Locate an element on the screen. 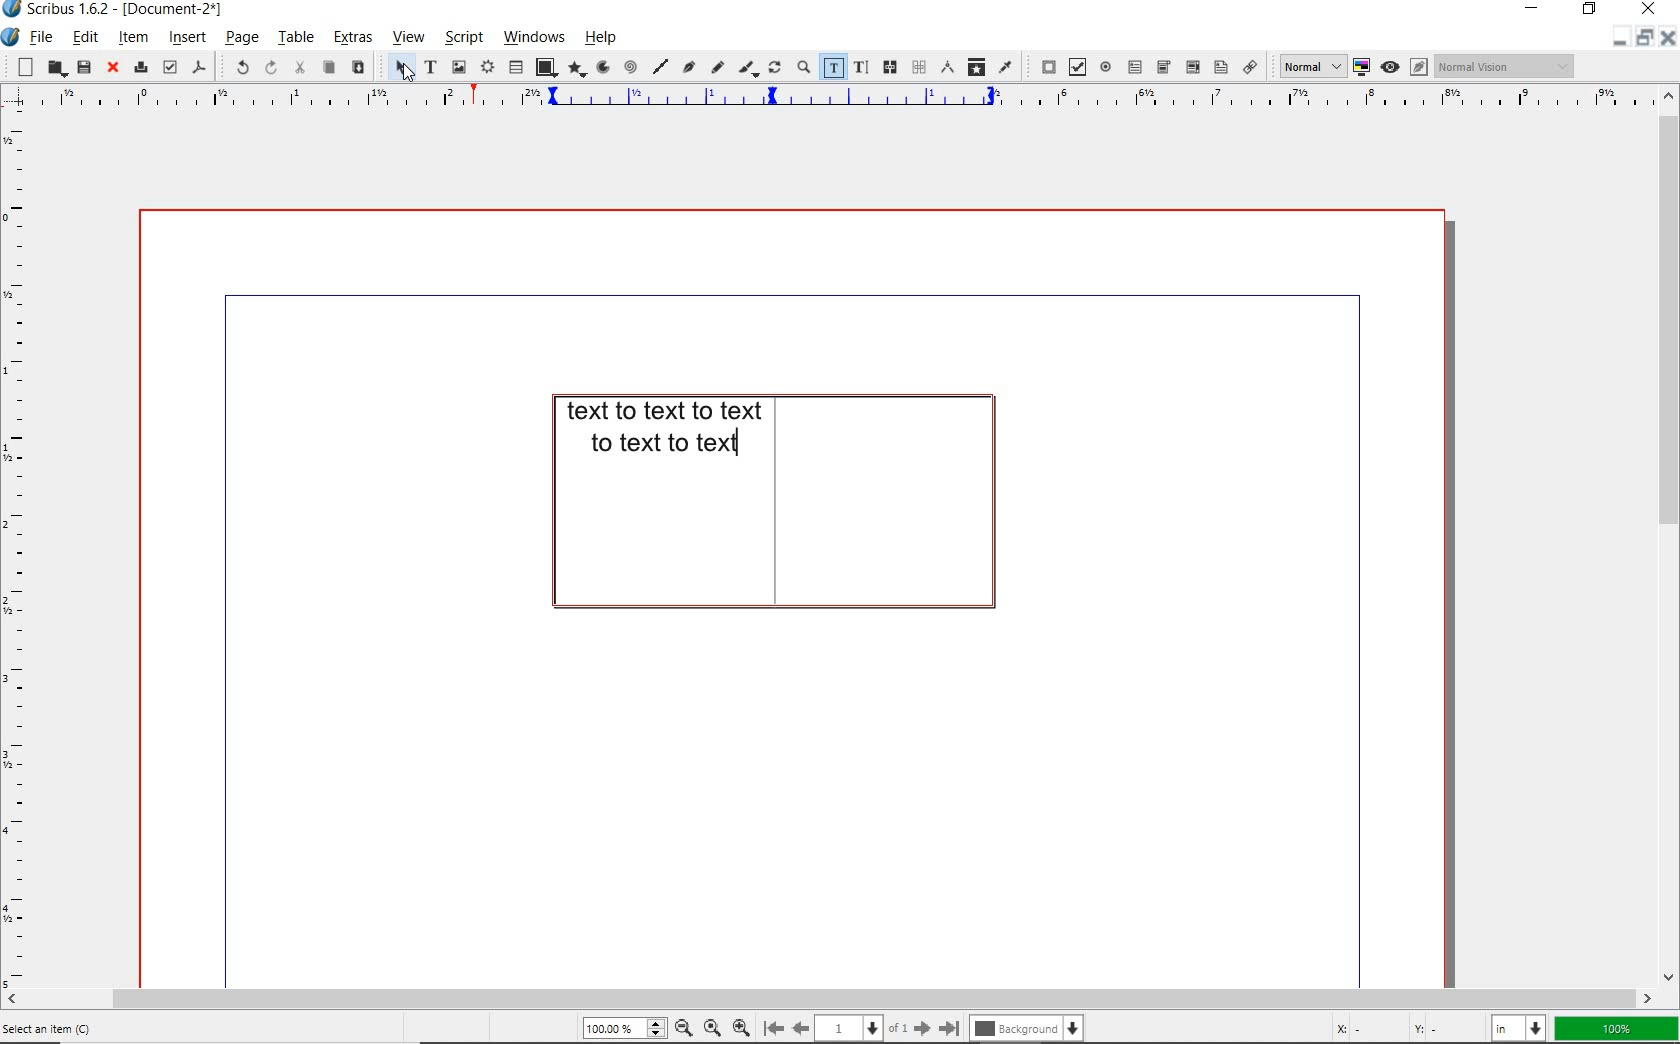  CURSOR is located at coordinates (743, 449).